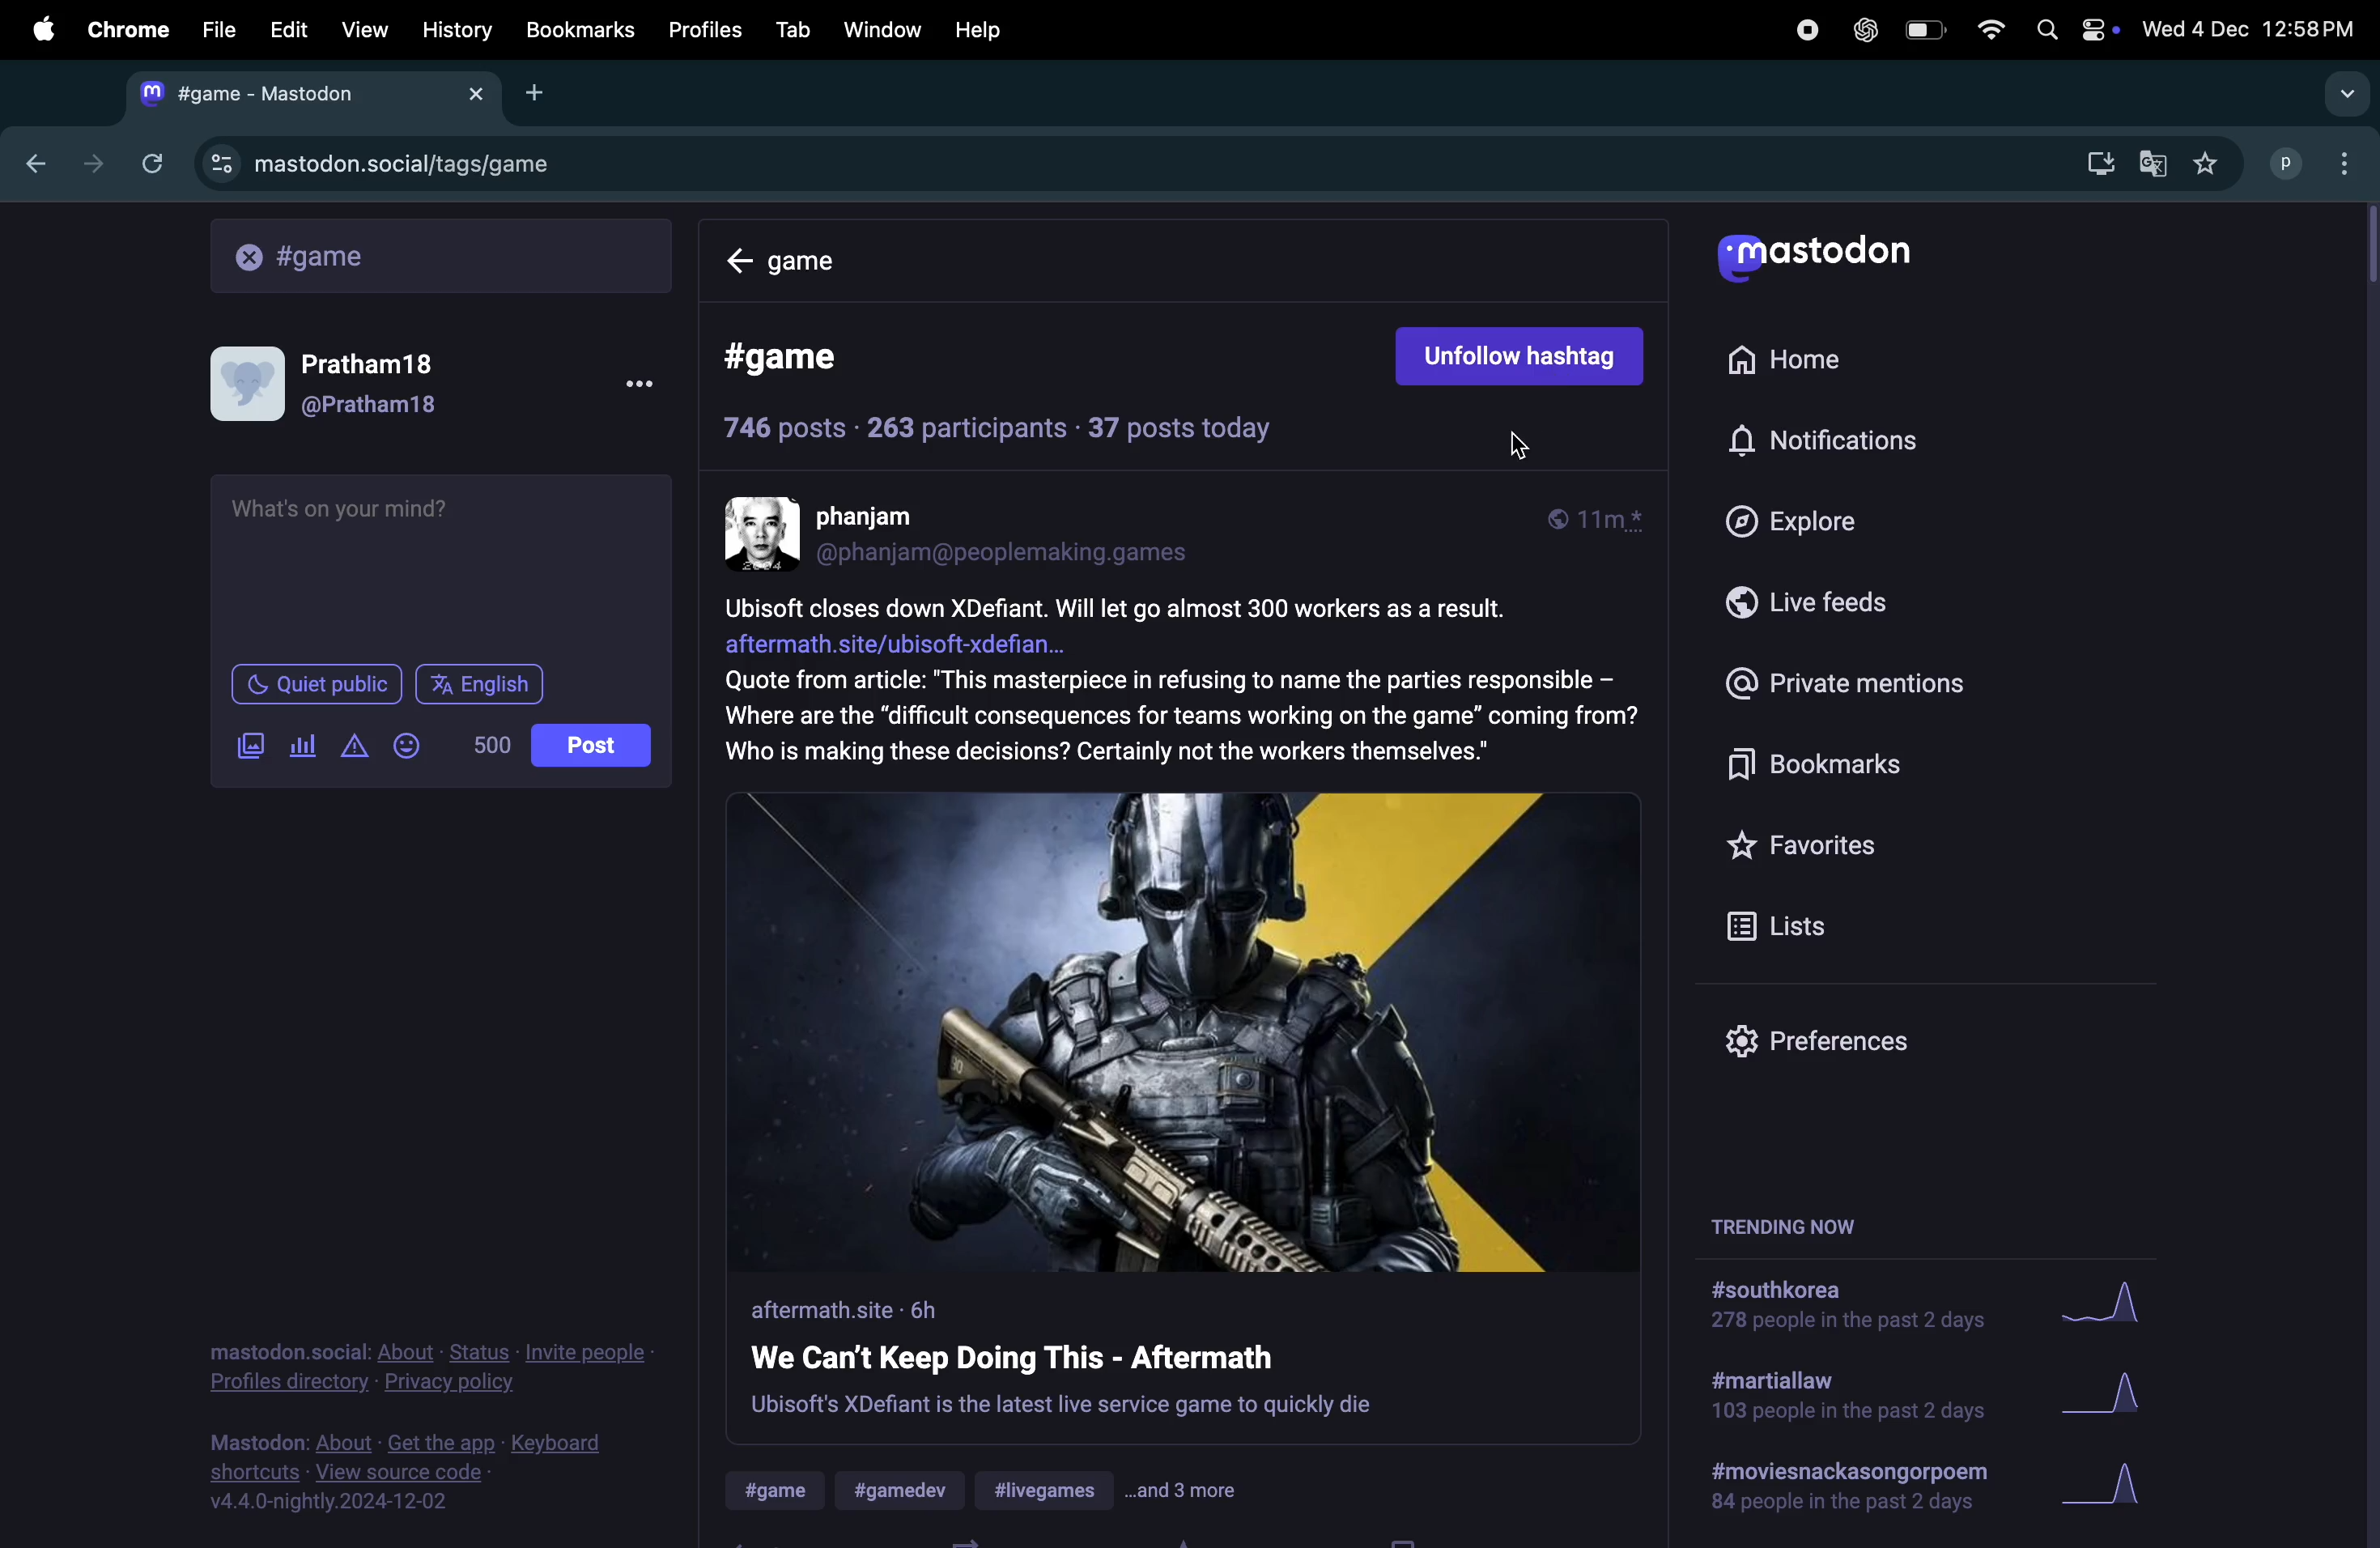  Describe the element at coordinates (1924, 31) in the screenshot. I see `battery` at that location.